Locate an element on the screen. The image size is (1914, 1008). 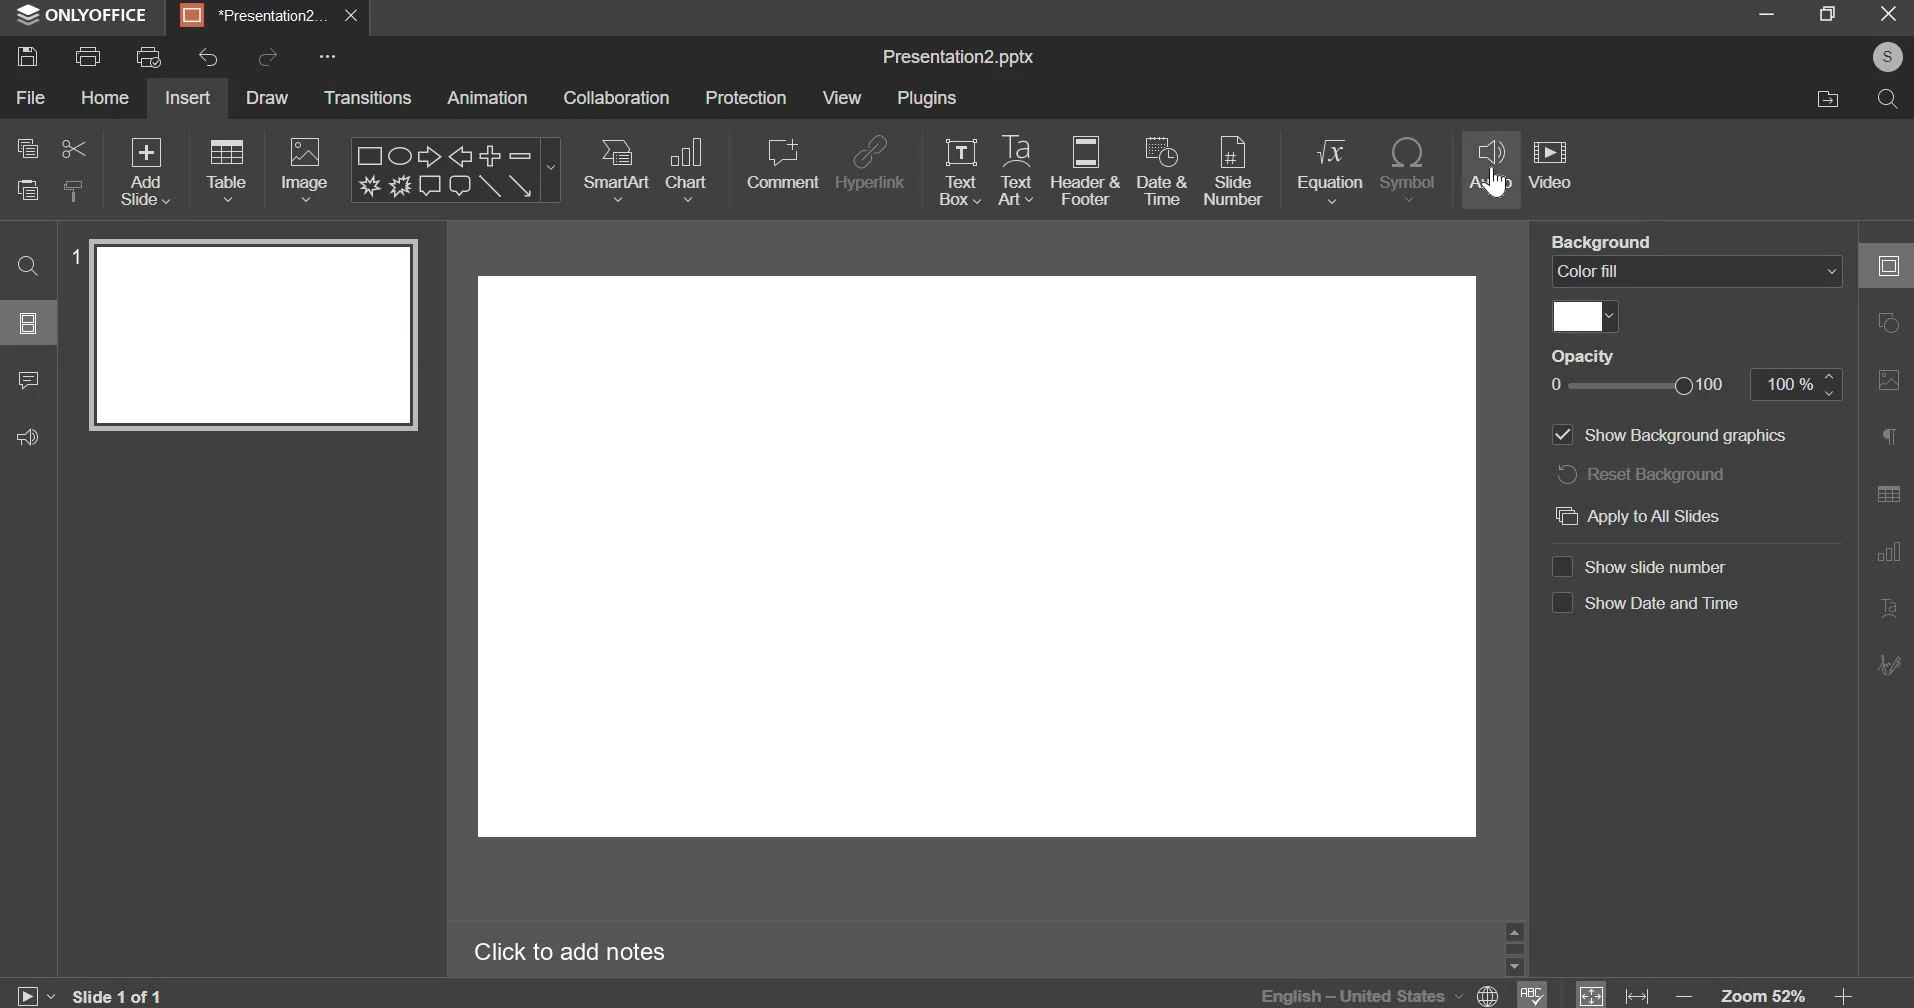
copy styles is located at coordinates (76, 191).